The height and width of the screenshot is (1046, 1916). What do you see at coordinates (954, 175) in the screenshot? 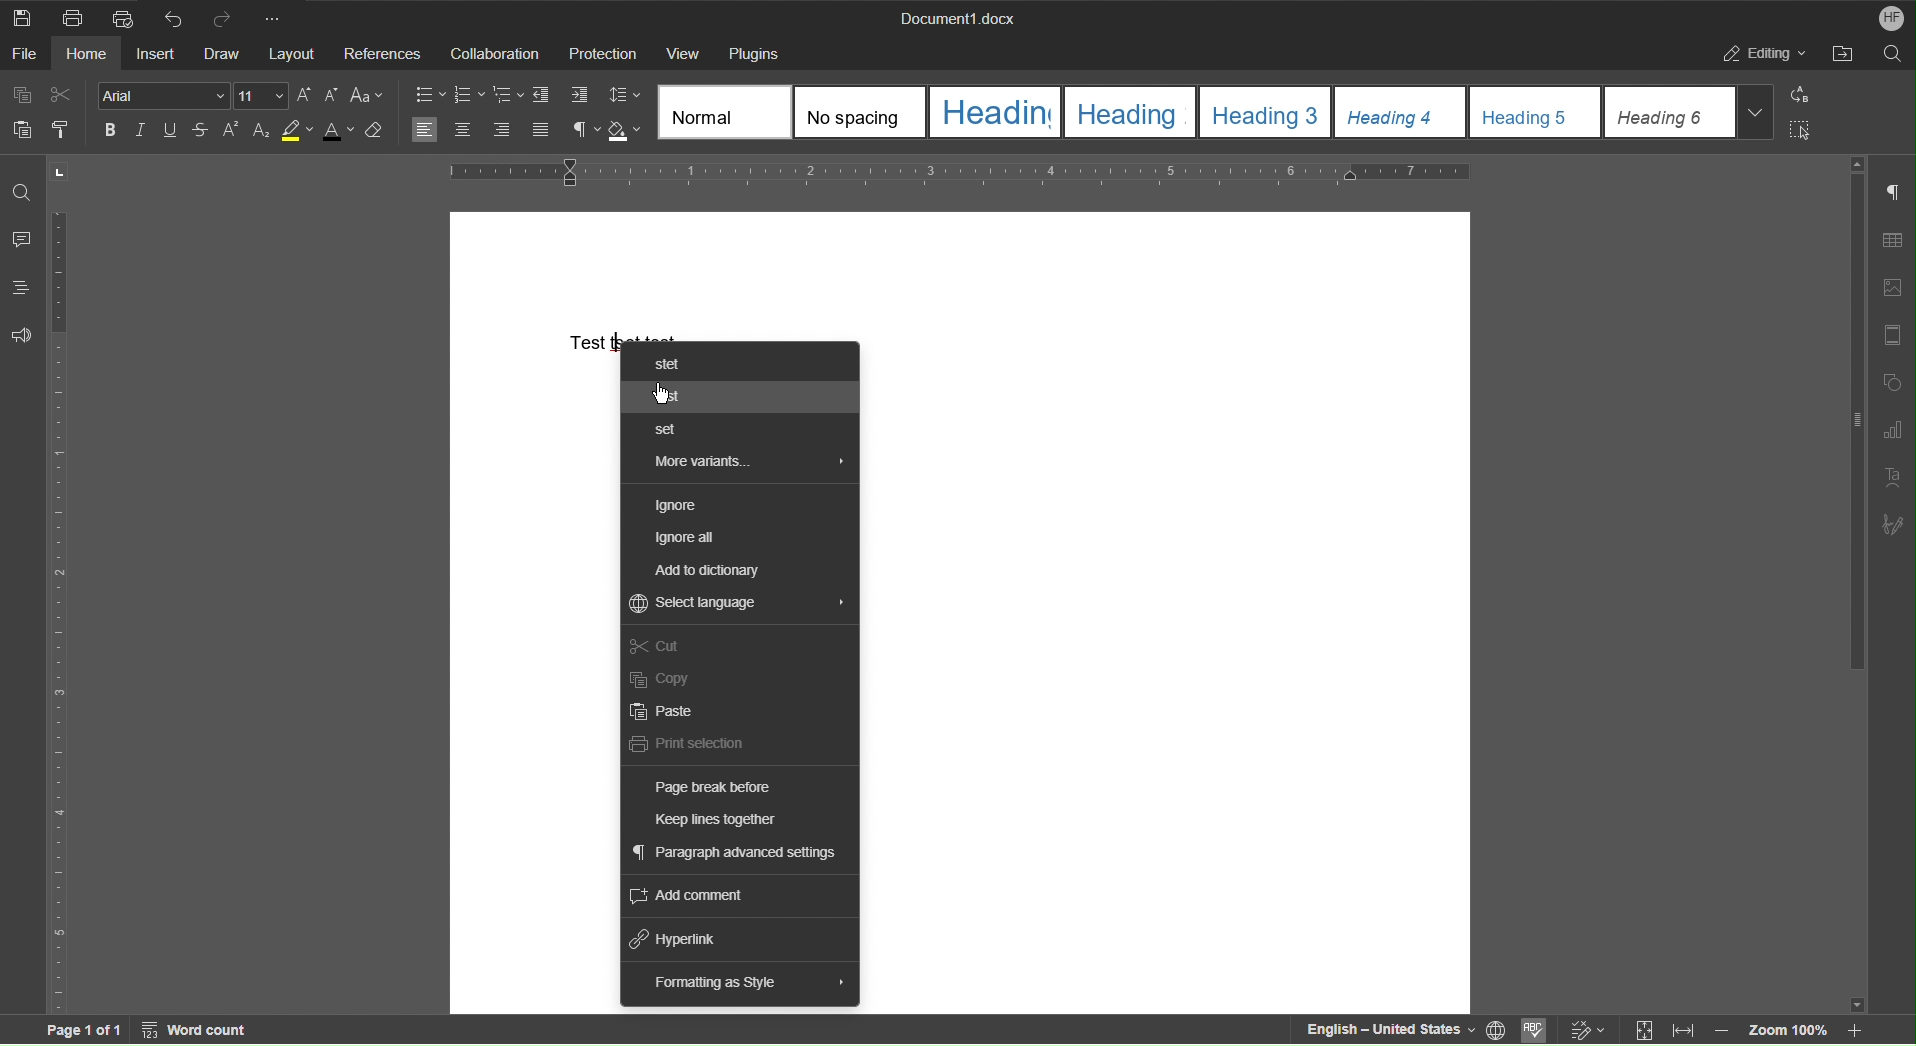
I see `Horizontal Ruler` at bounding box center [954, 175].